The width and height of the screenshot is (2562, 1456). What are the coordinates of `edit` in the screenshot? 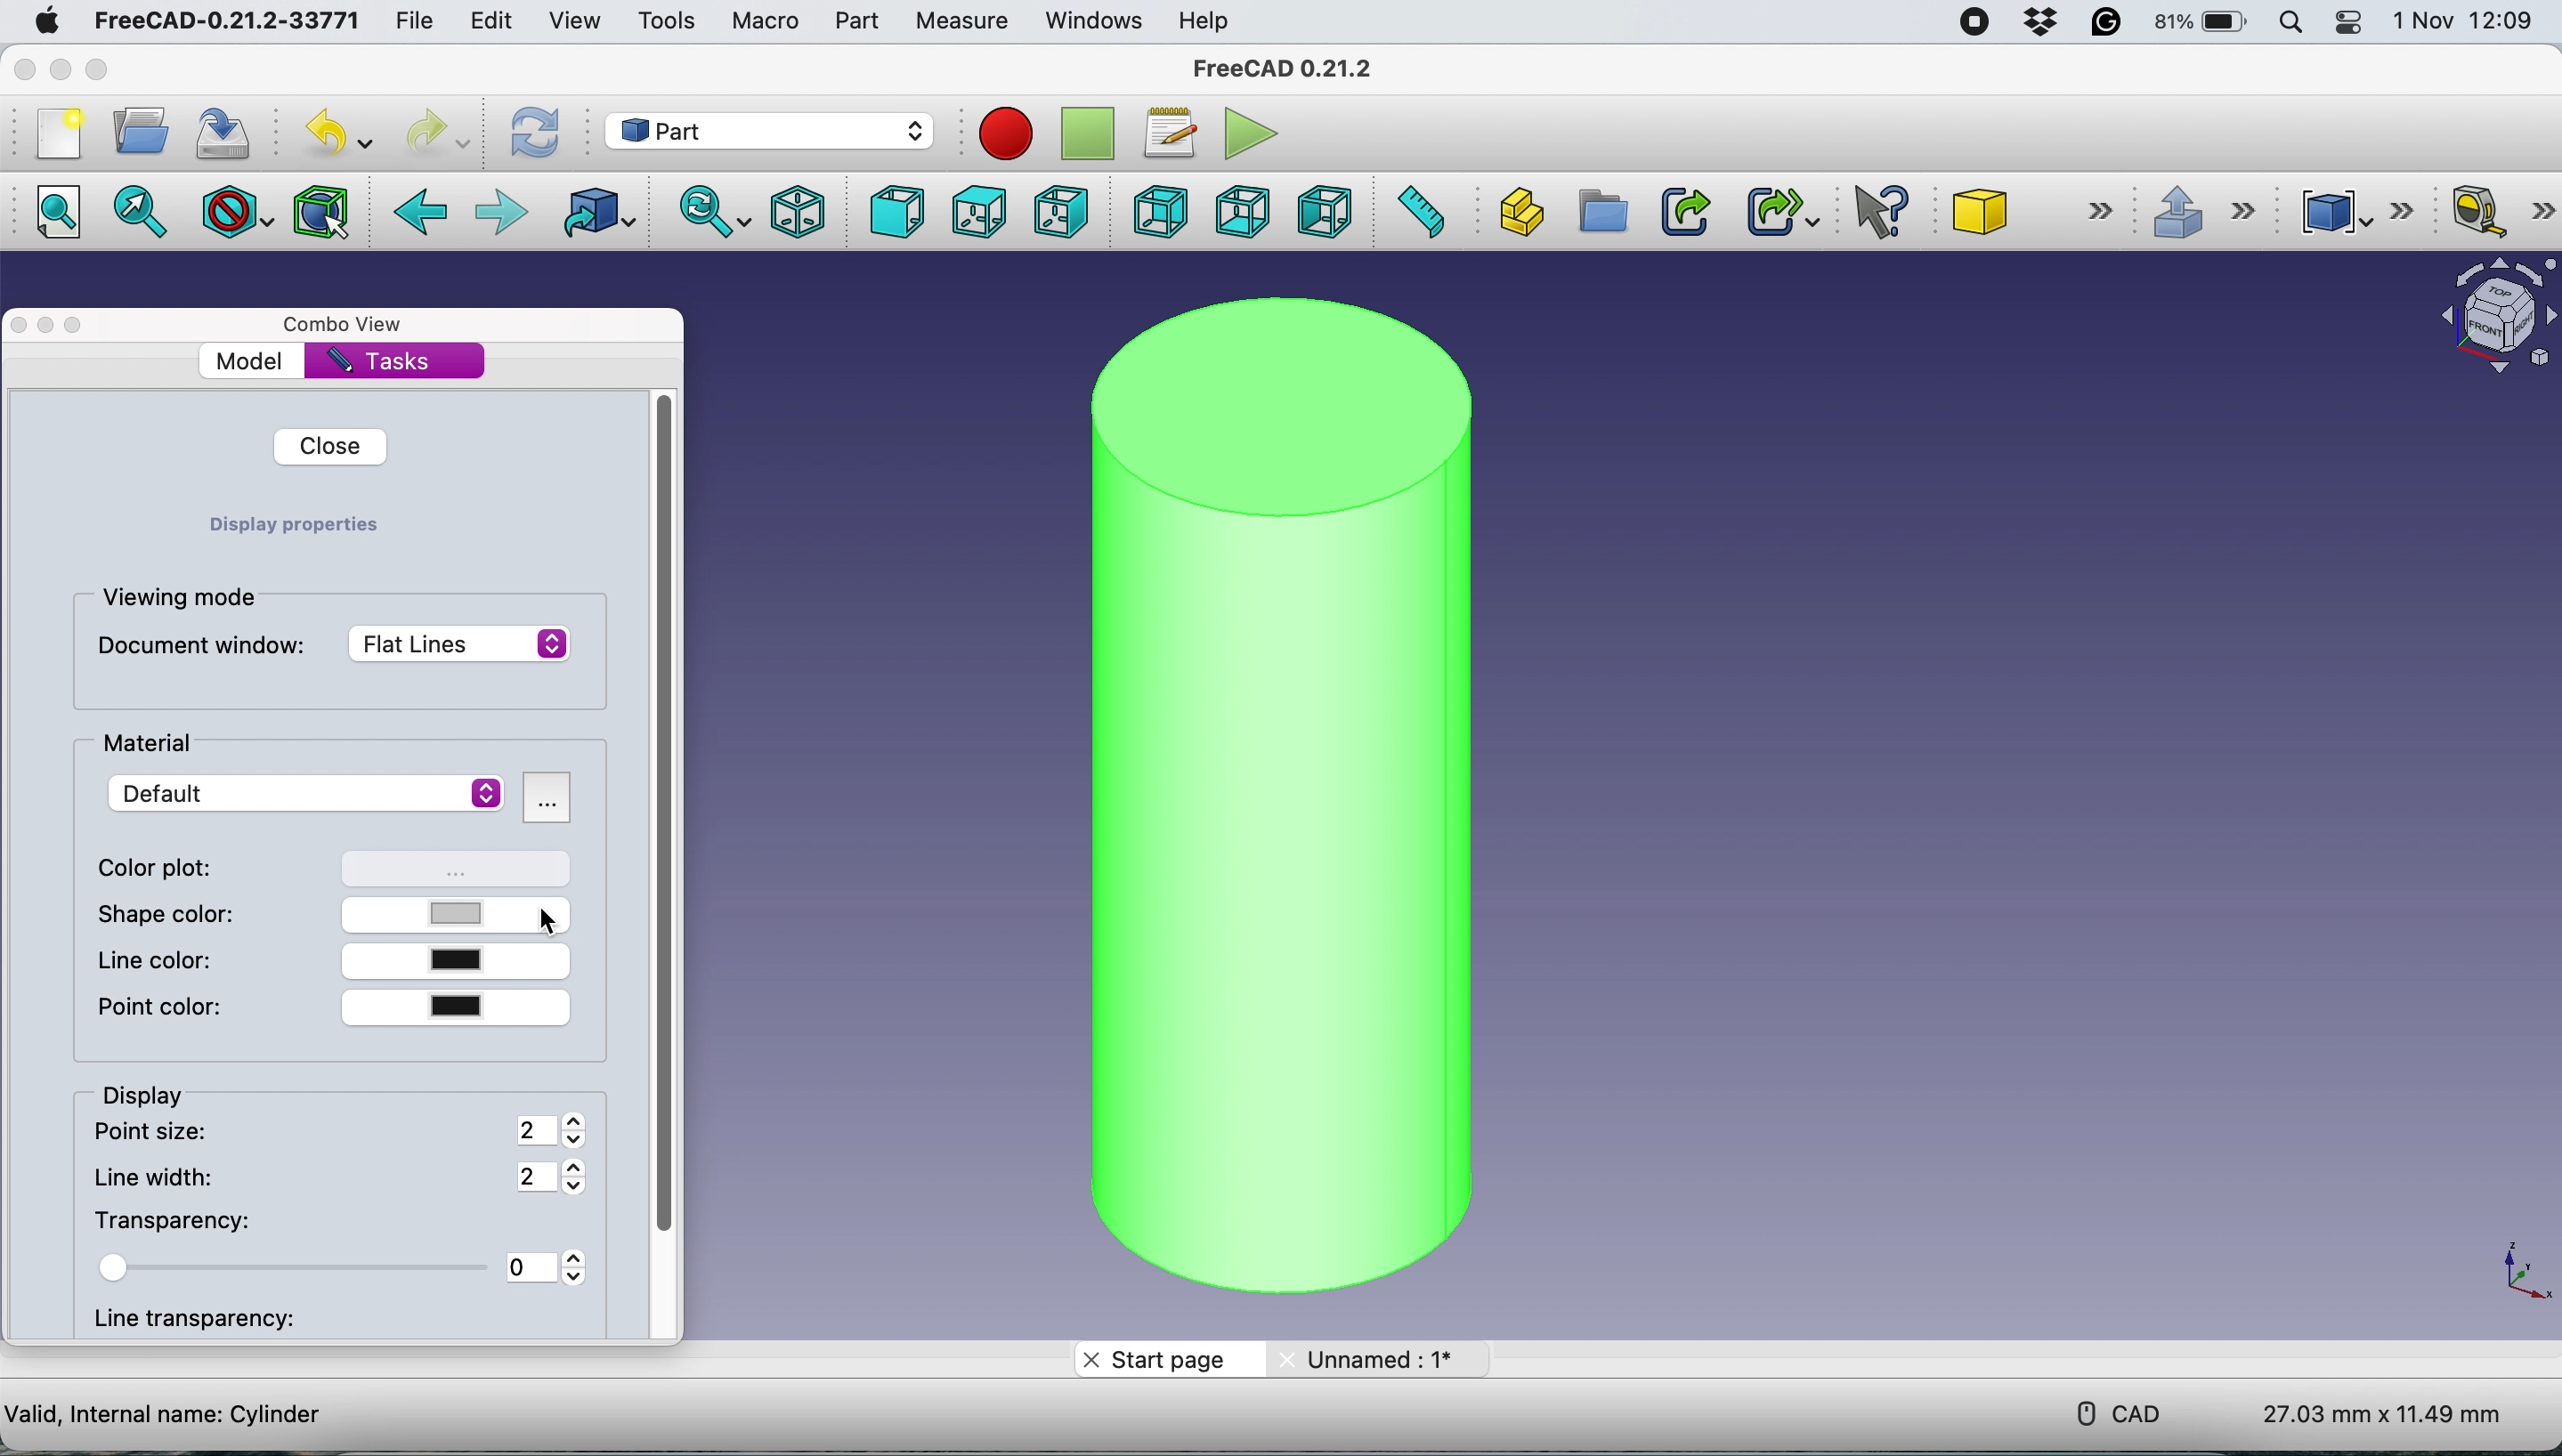 It's located at (497, 23).